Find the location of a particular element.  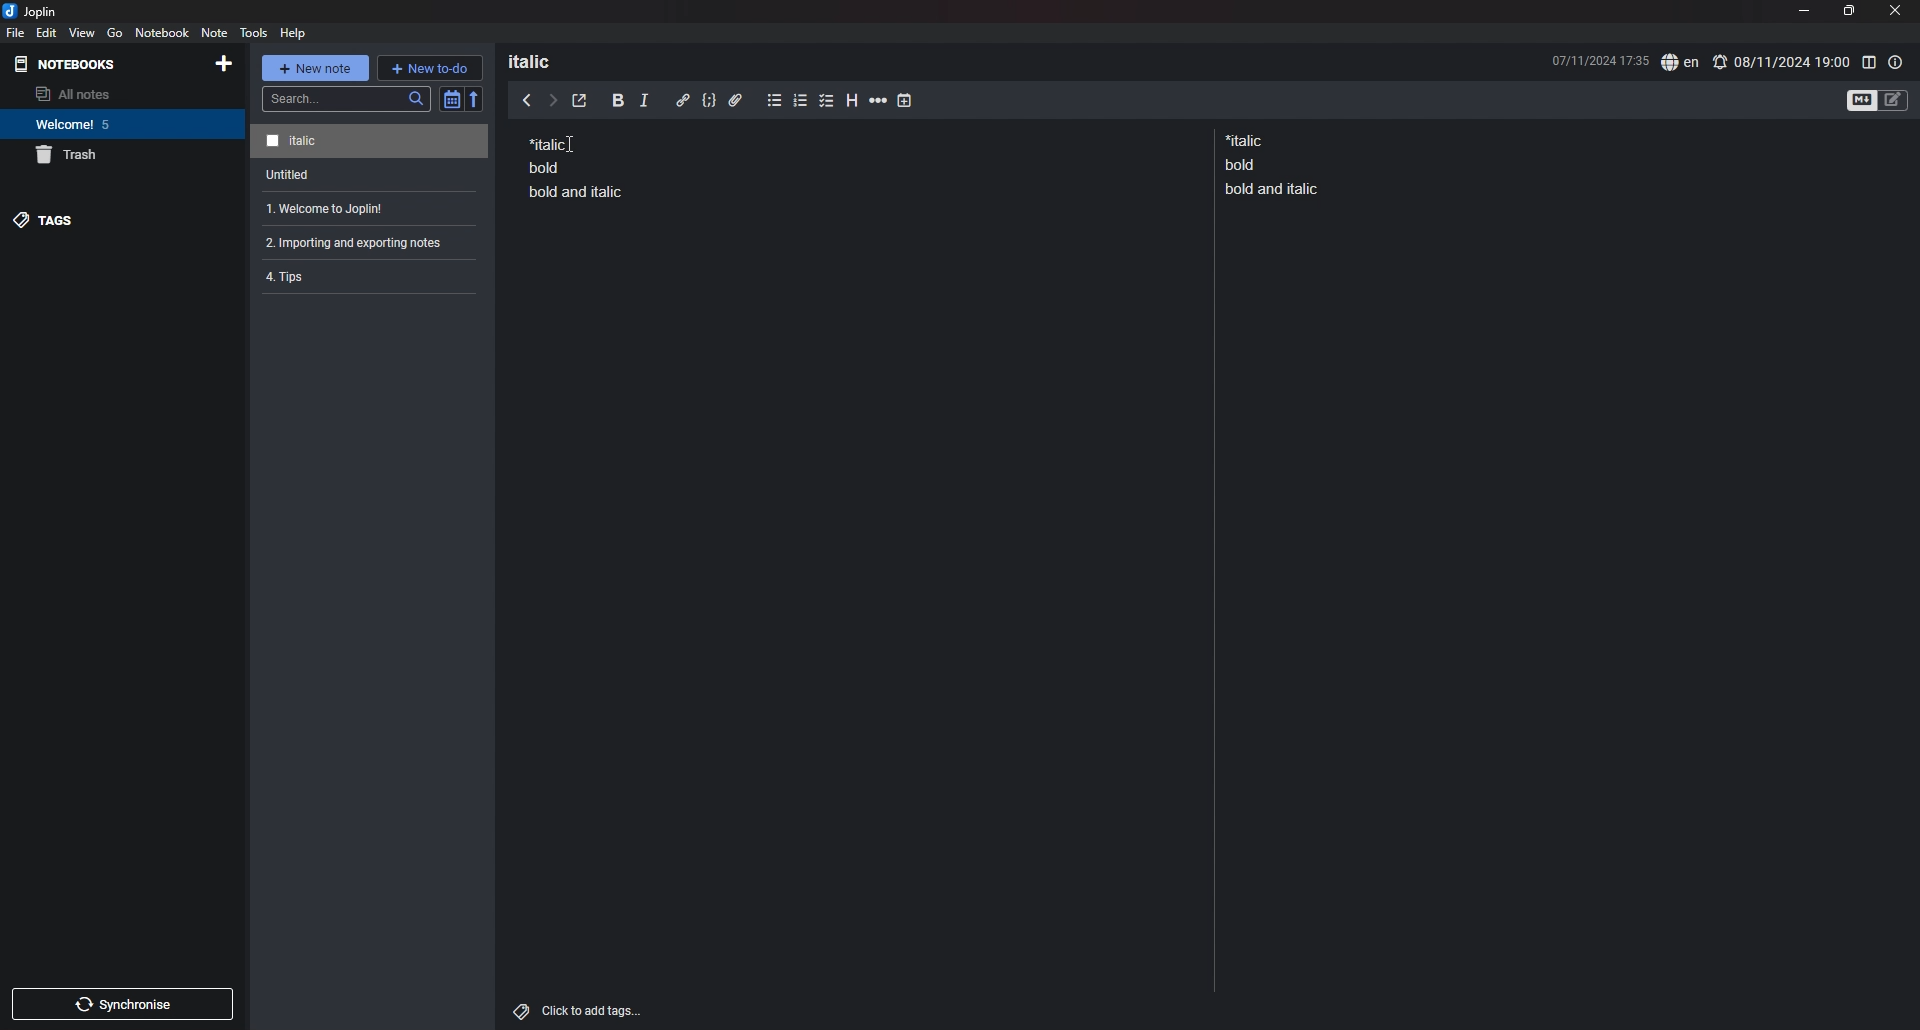

note is located at coordinates (372, 175).